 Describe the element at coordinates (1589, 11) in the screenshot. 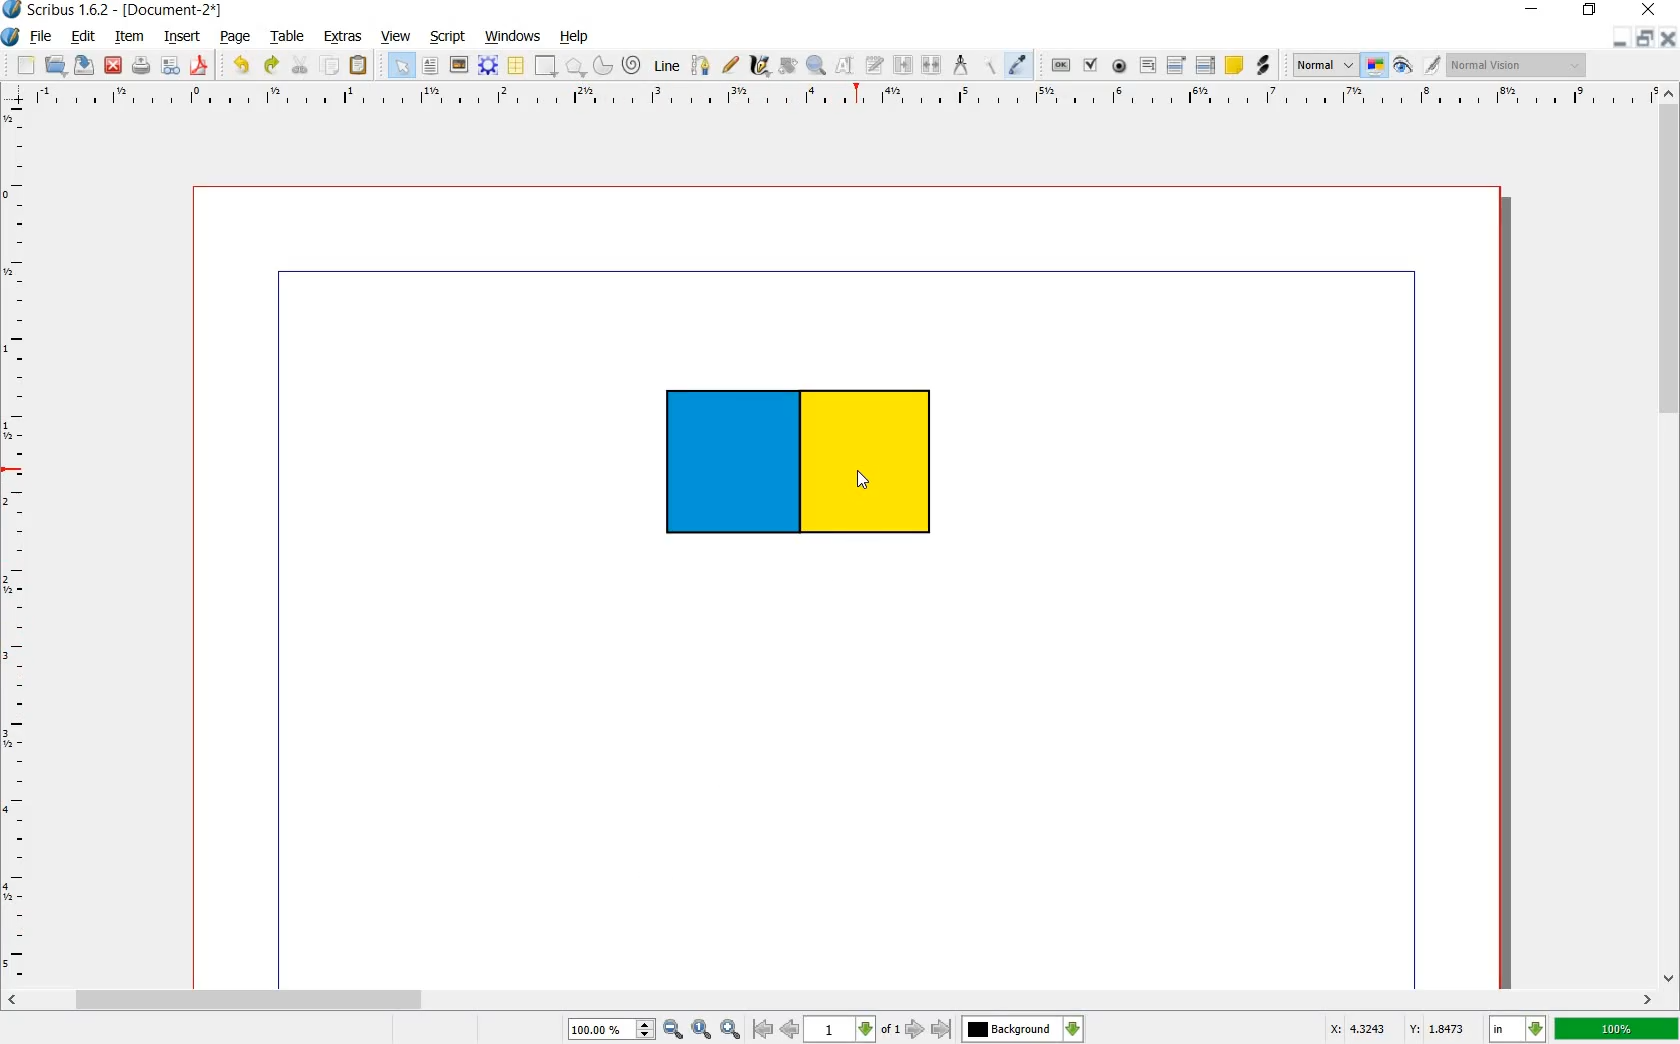

I see `restore` at that location.